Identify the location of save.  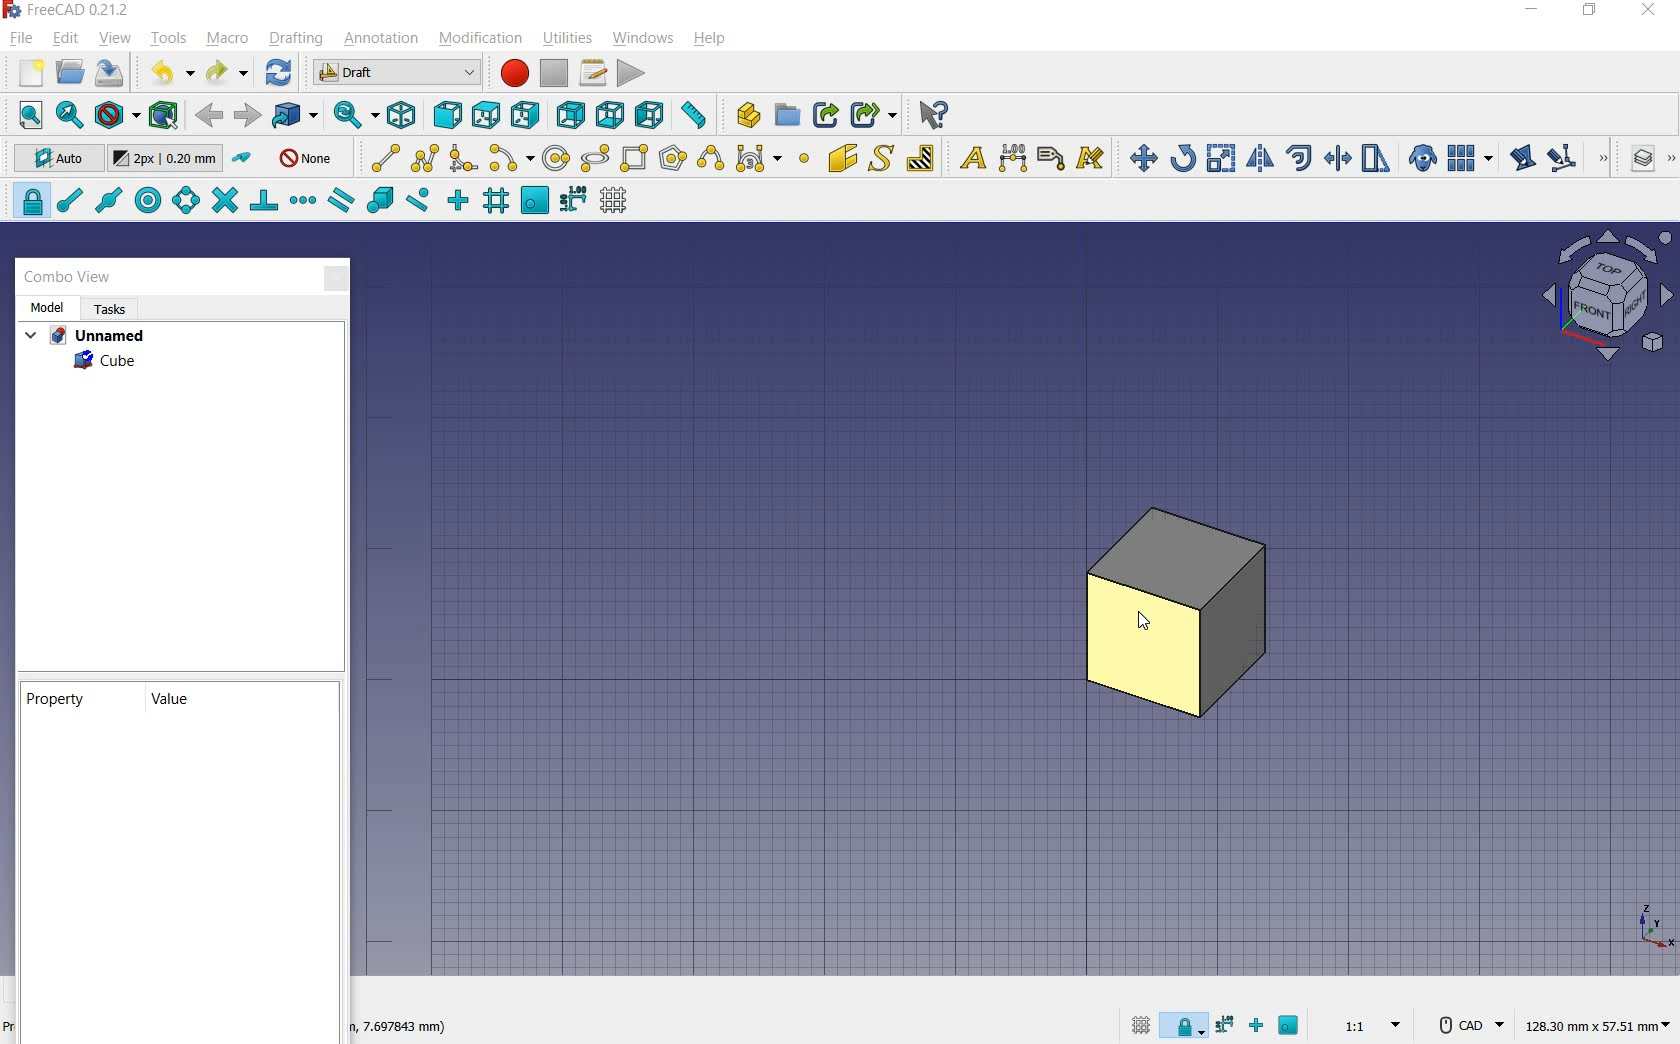
(110, 75).